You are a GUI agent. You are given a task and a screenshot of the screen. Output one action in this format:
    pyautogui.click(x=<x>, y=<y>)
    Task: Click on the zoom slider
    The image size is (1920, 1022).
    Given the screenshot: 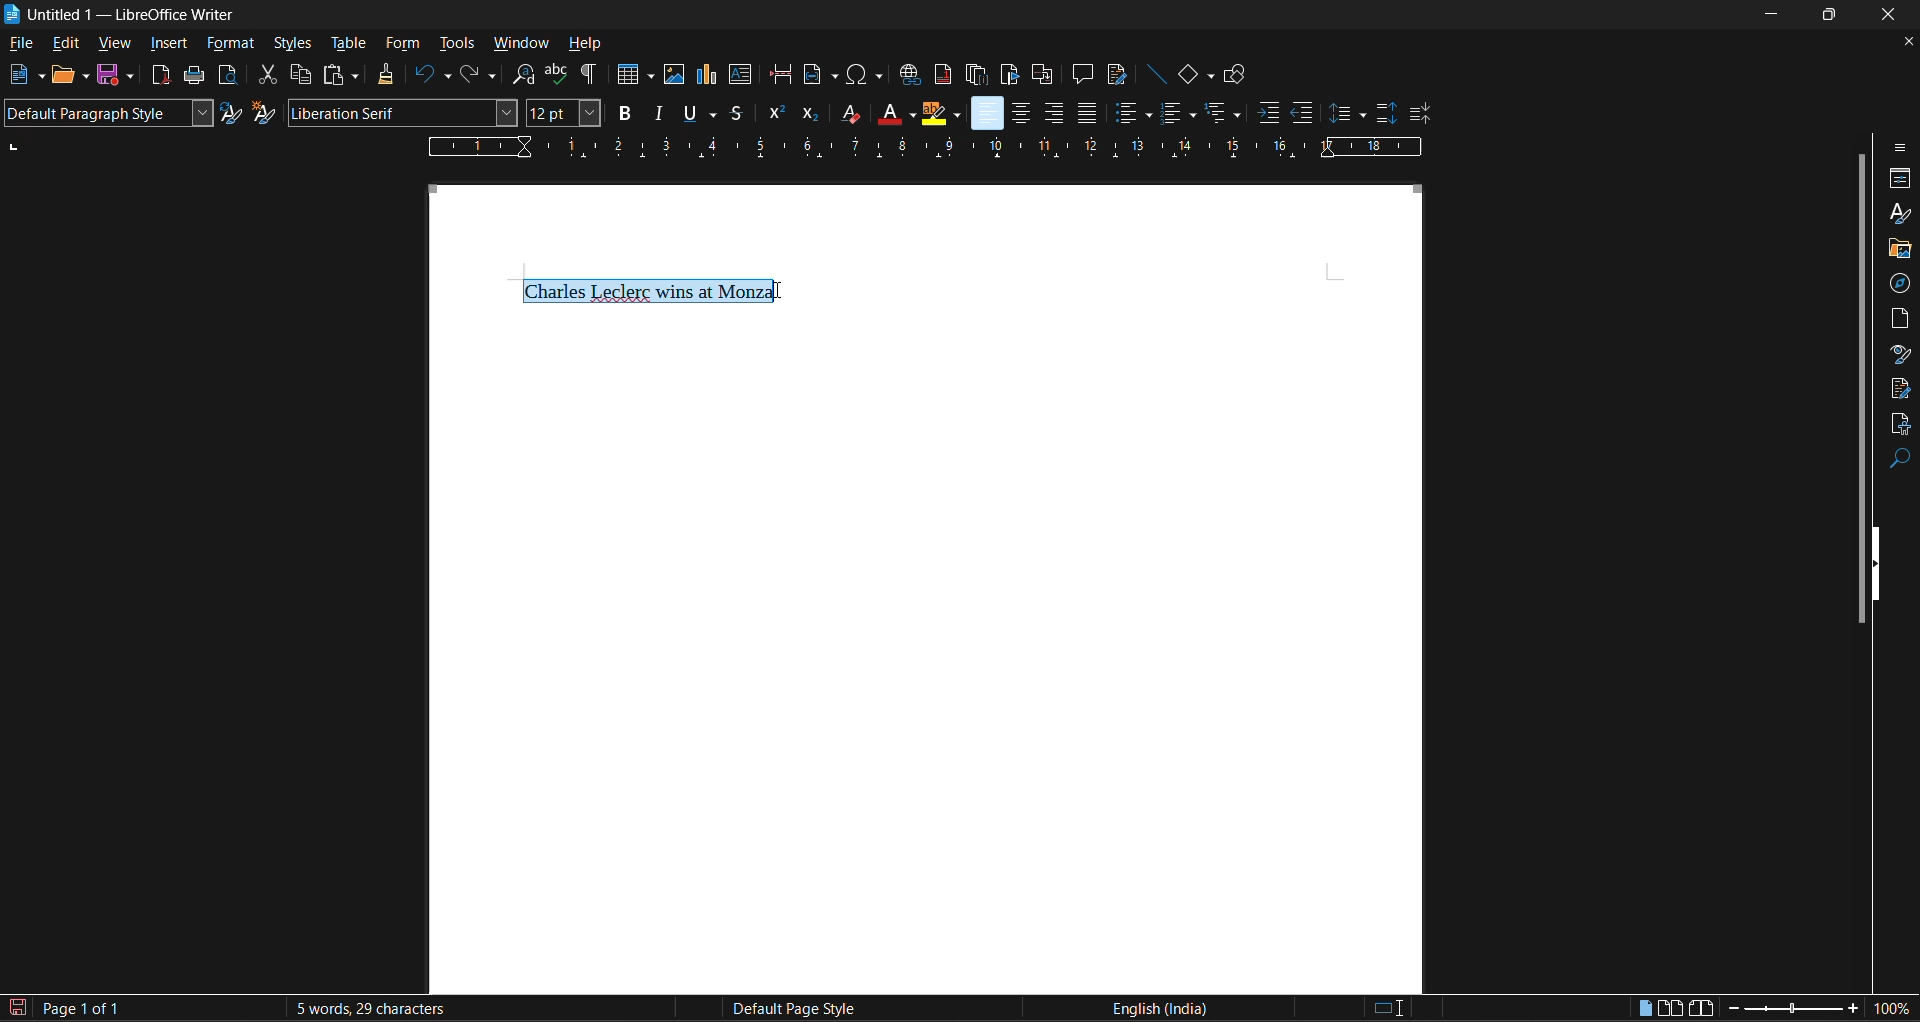 What is the action you would take?
    pyautogui.click(x=1792, y=1011)
    